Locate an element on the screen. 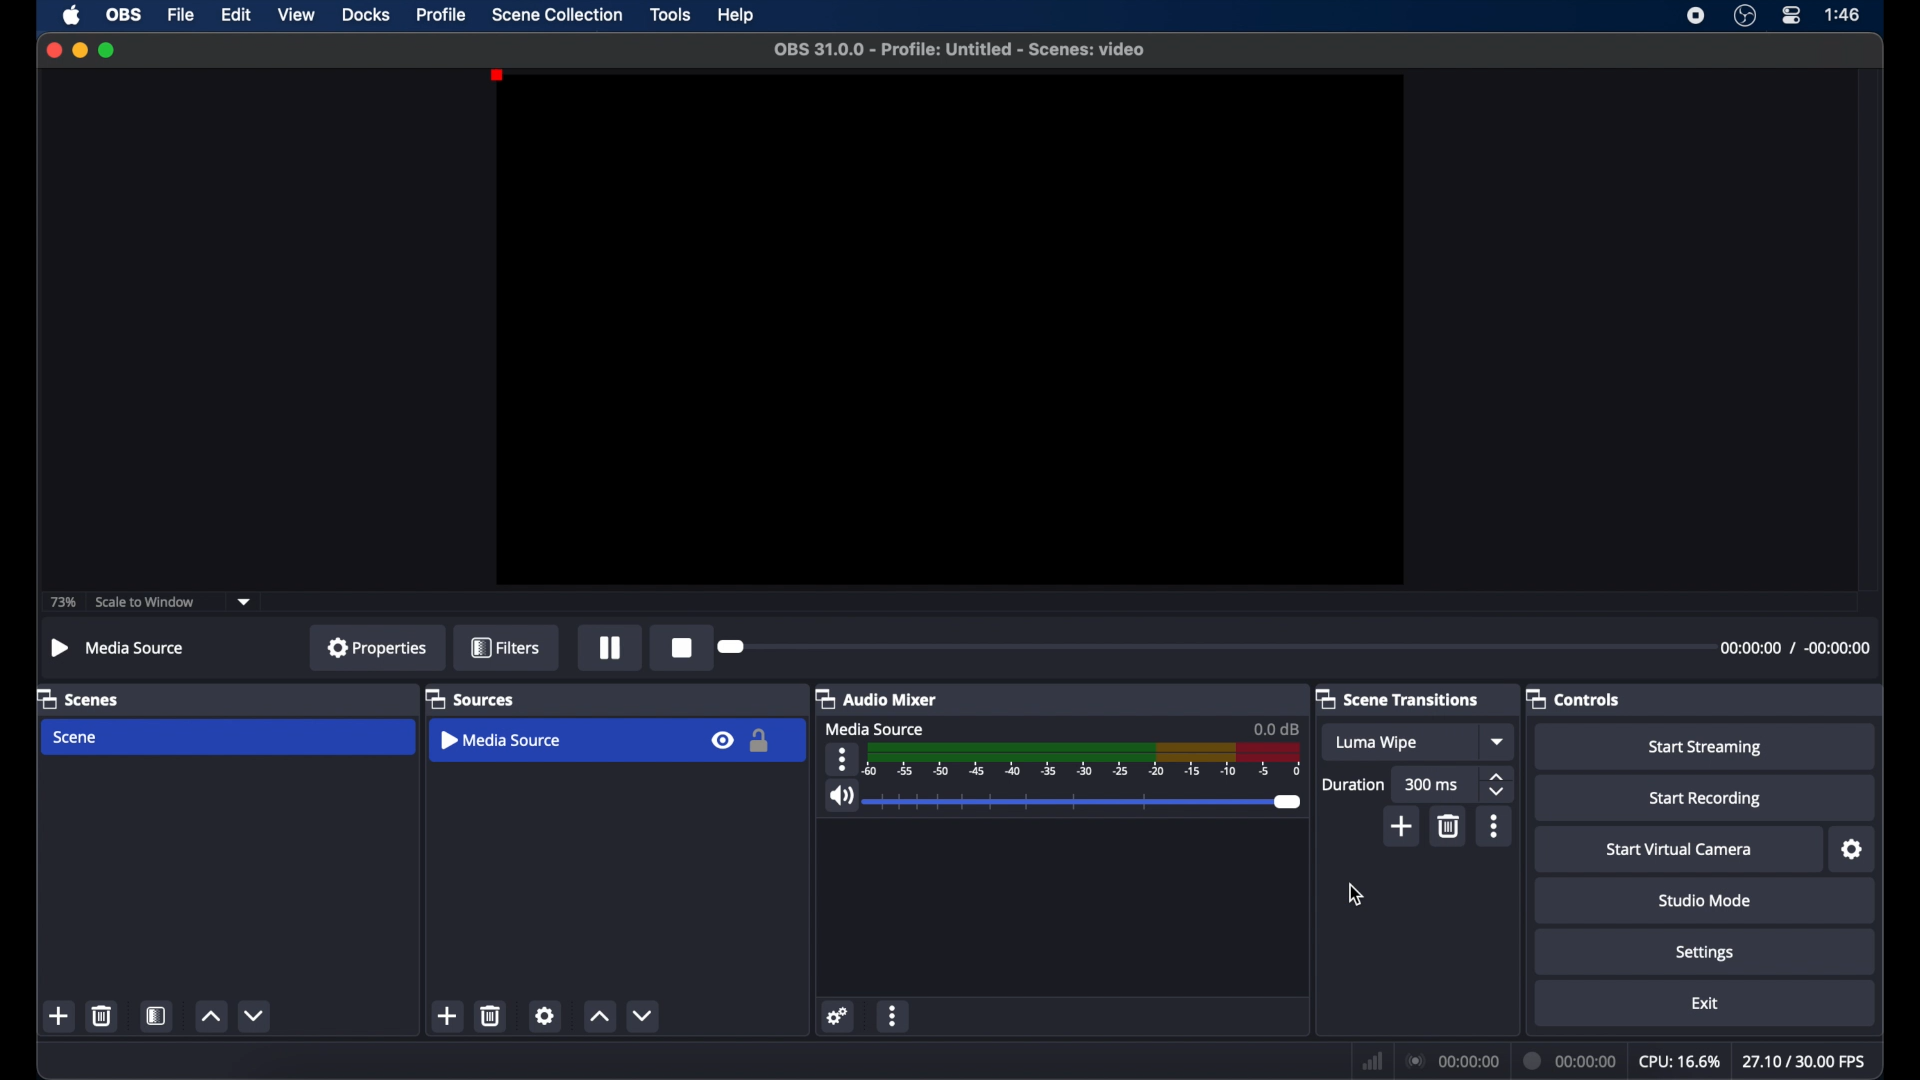 Image resolution: width=1920 pixels, height=1080 pixels. delete is located at coordinates (1450, 825).